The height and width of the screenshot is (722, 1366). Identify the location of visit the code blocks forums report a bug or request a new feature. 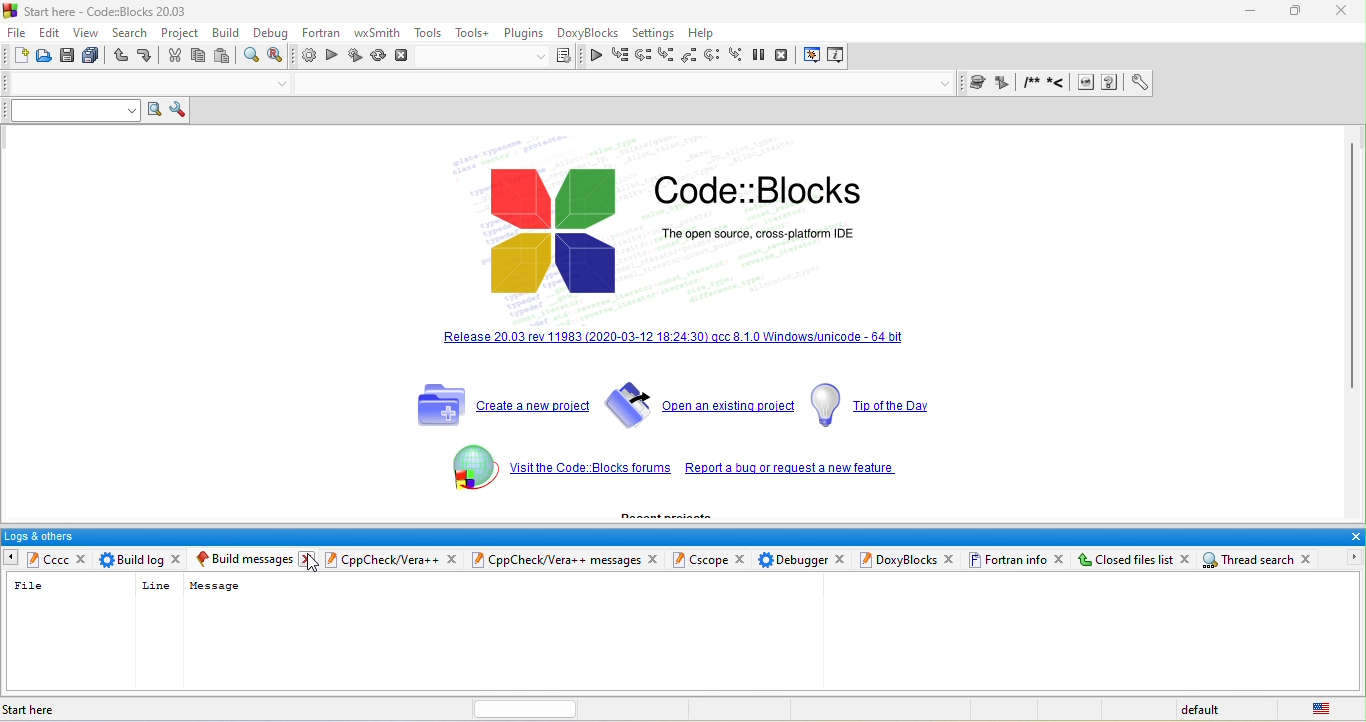
(799, 470).